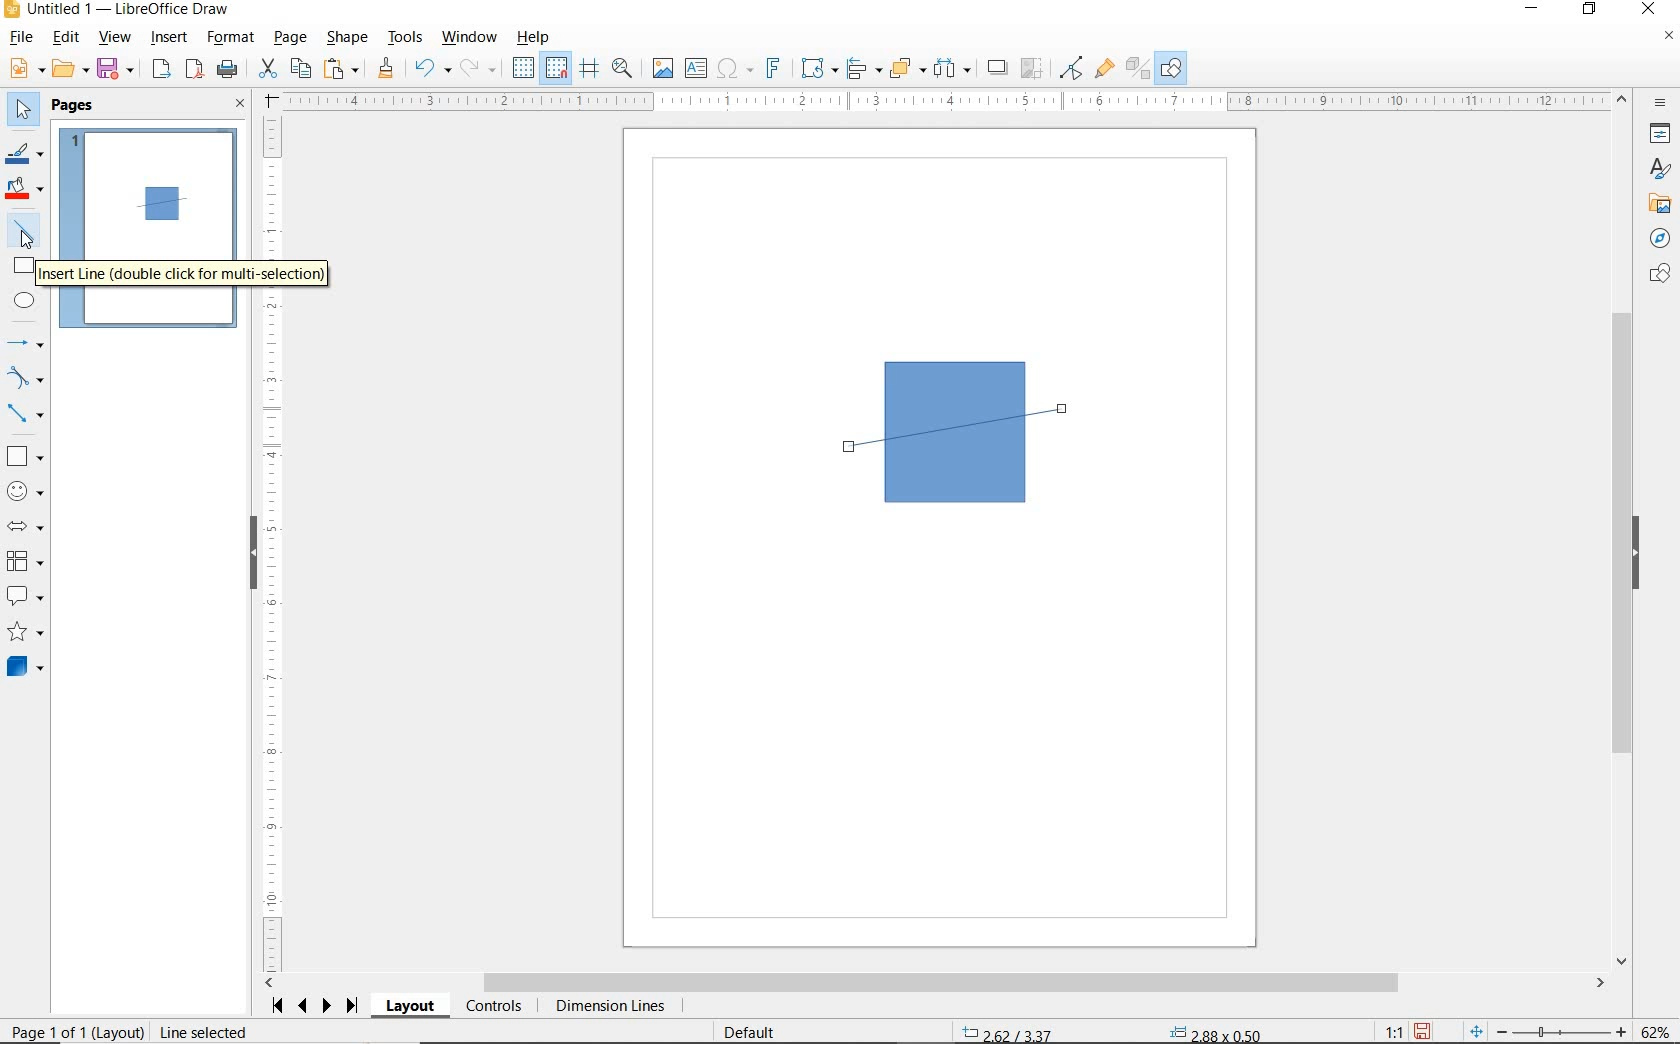 The height and width of the screenshot is (1044, 1680). Describe the element at coordinates (25, 633) in the screenshot. I see `STARS AND BANNERS` at that location.